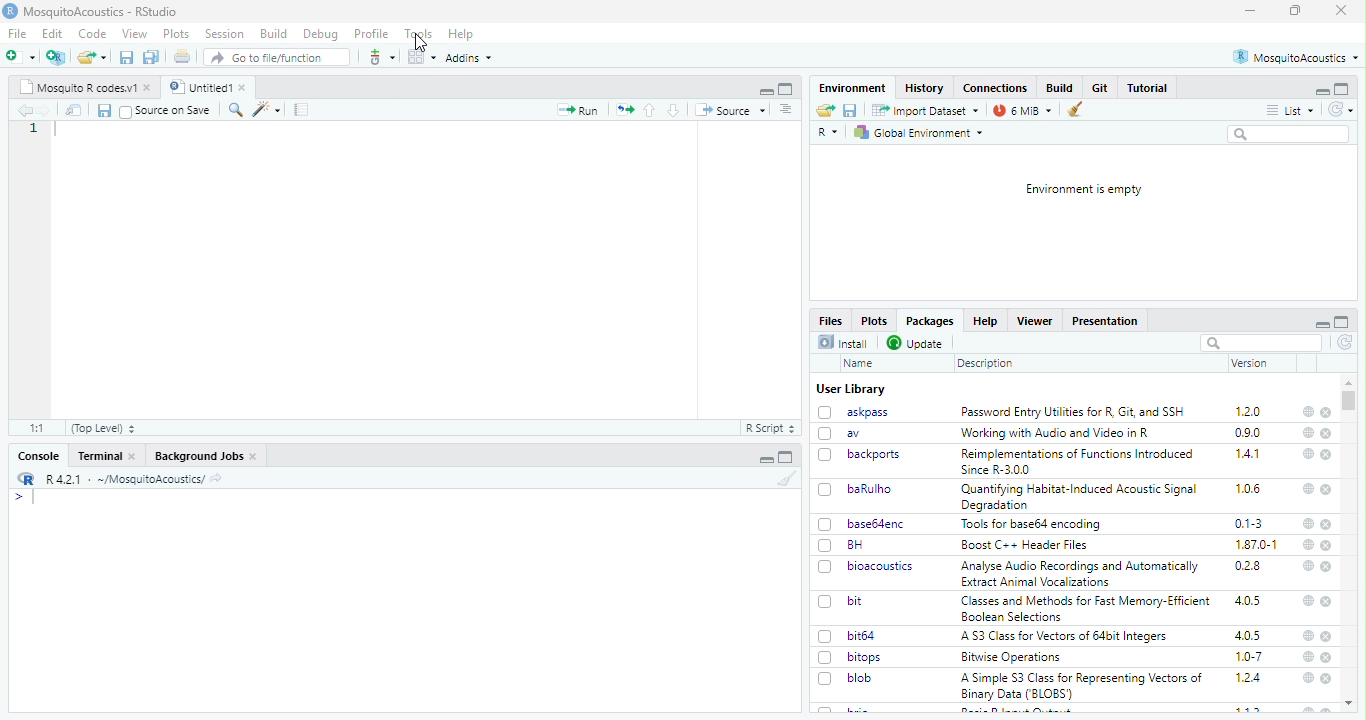 The width and height of the screenshot is (1366, 720). What do you see at coordinates (675, 110) in the screenshot?
I see `down` at bounding box center [675, 110].